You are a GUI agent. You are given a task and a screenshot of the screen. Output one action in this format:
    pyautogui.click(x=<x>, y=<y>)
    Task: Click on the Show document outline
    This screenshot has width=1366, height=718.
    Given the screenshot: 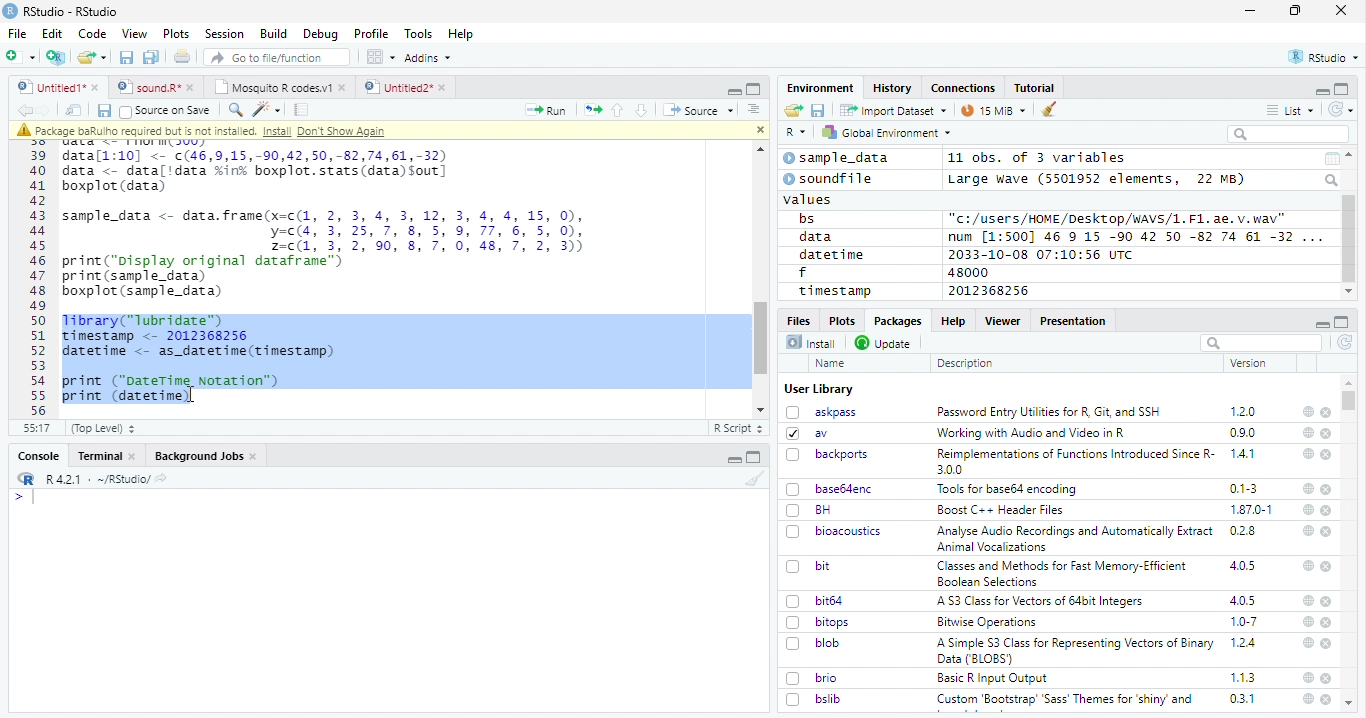 What is the action you would take?
    pyautogui.click(x=752, y=109)
    